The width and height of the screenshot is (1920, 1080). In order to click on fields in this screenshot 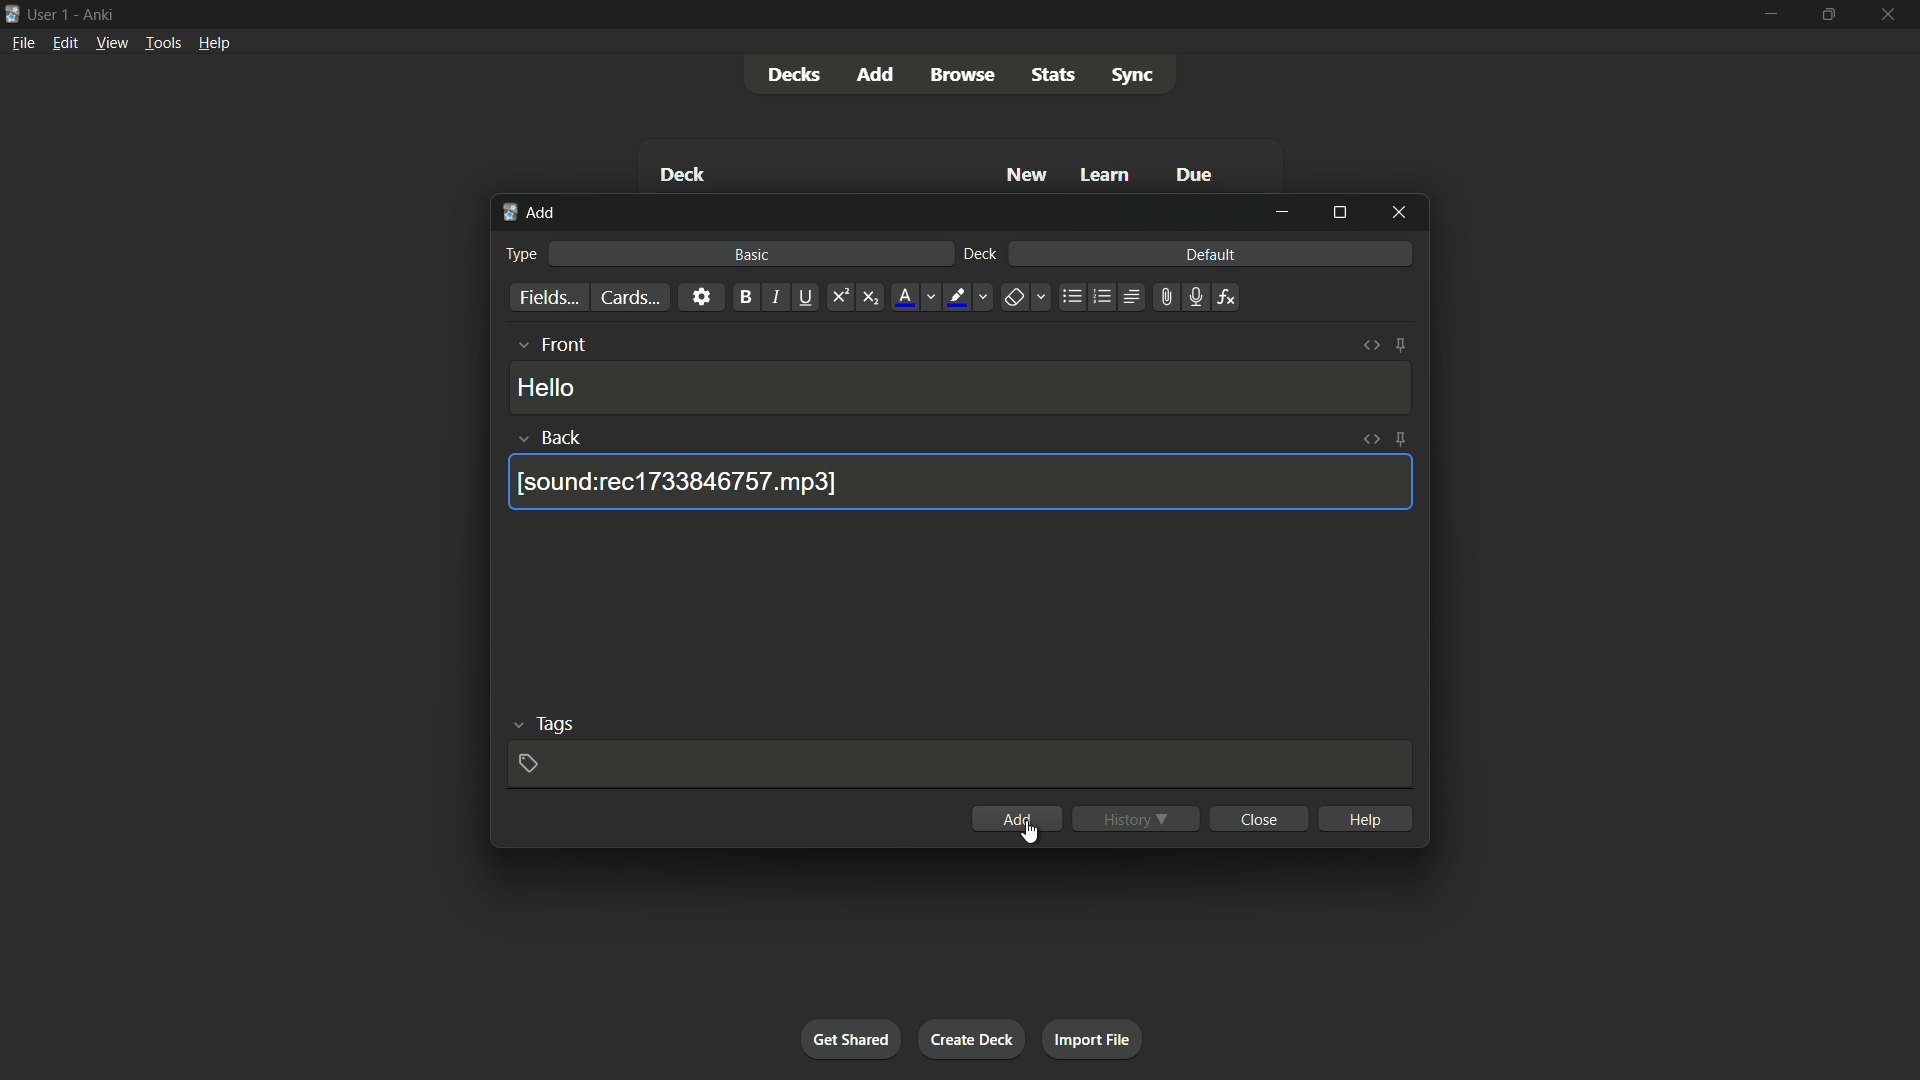, I will do `click(548, 296)`.